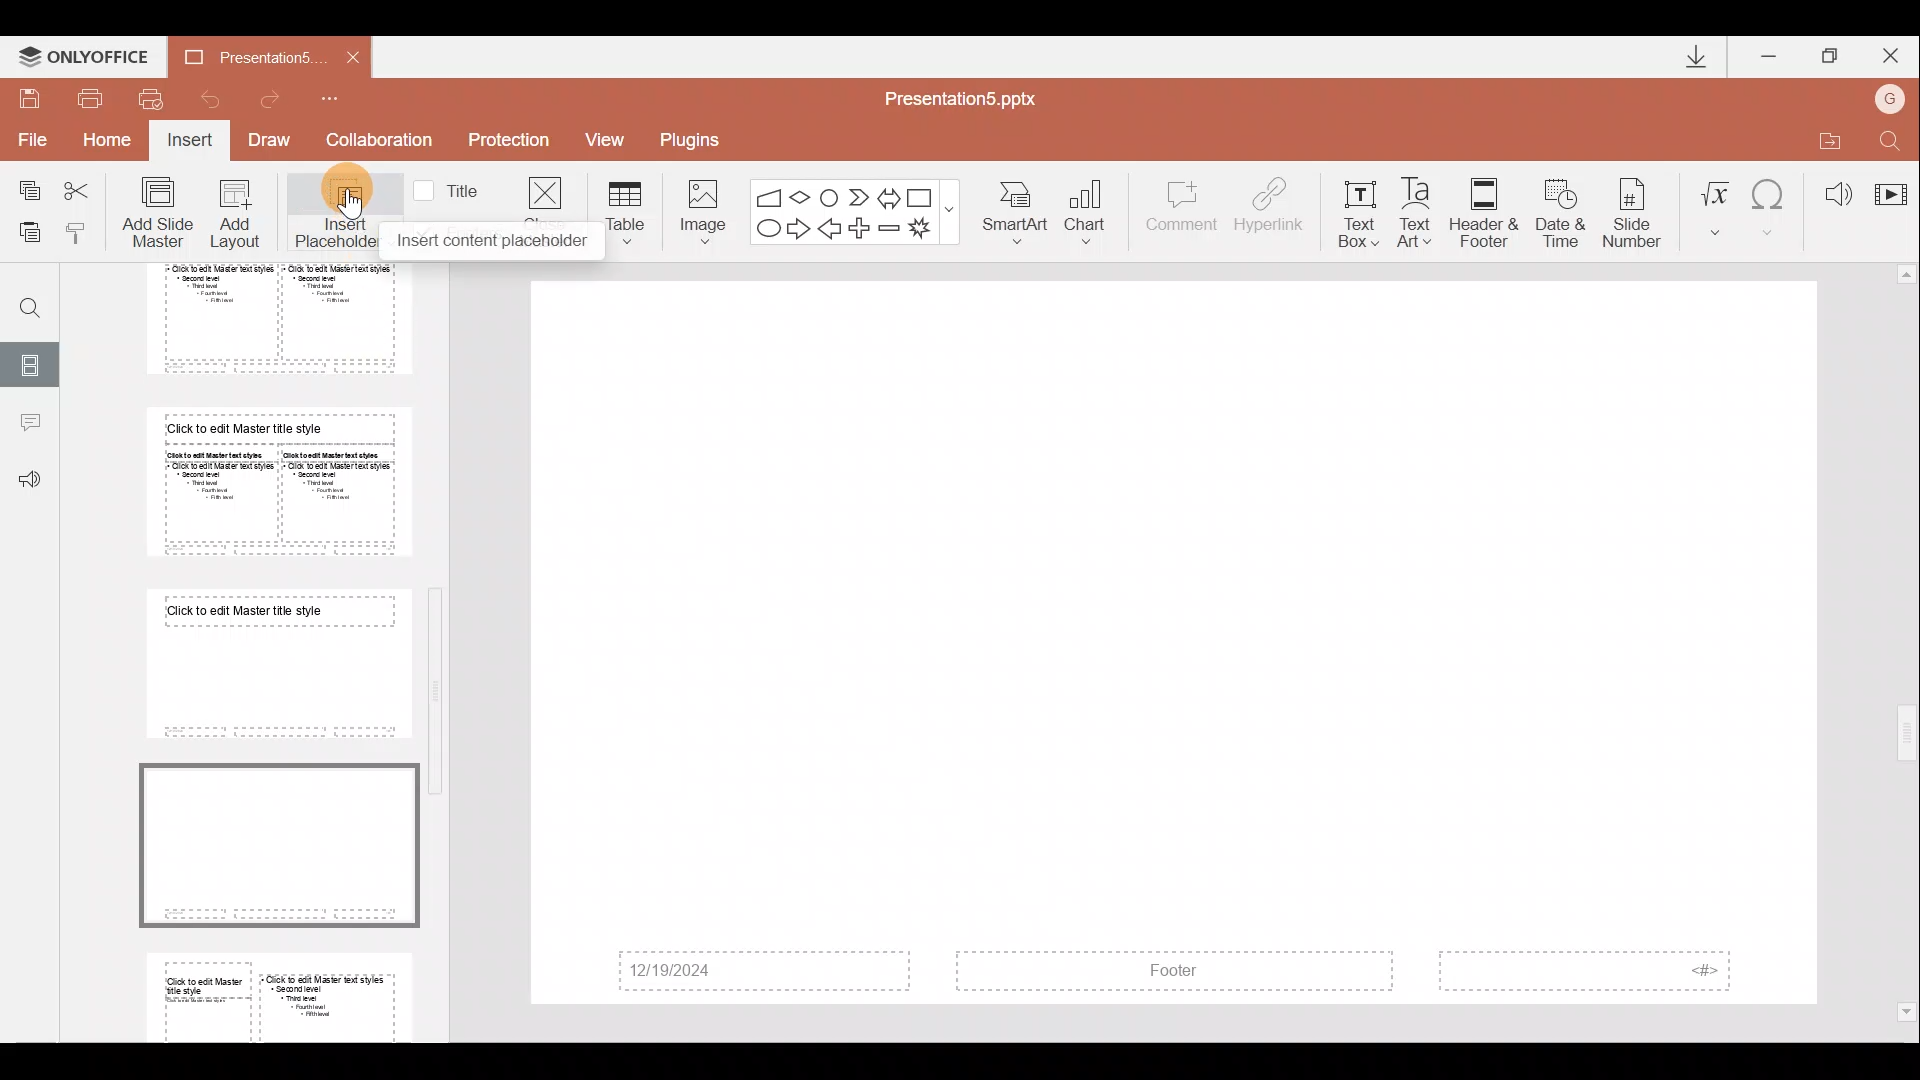  What do you see at coordinates (768, 194) in the screenshot?
I see `Flowchart - manual input` at bounding box center [768, 194].